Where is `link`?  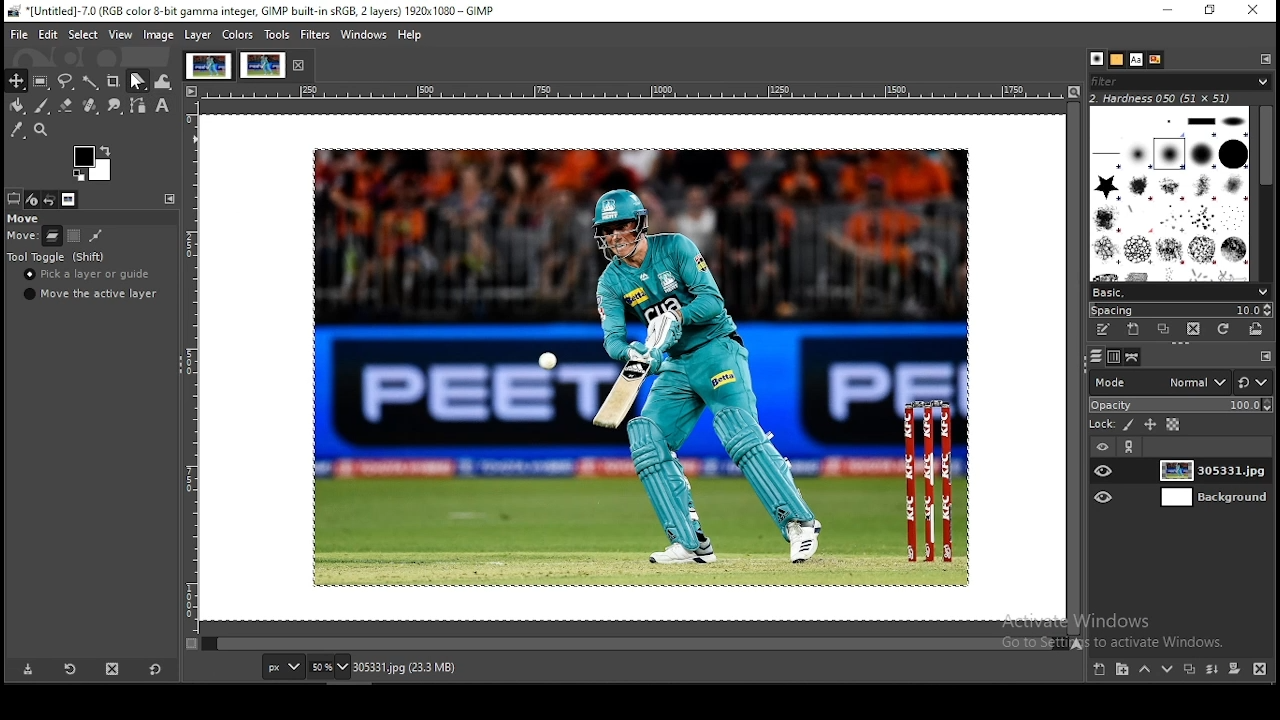
link is located at coordinates (1131, 447).